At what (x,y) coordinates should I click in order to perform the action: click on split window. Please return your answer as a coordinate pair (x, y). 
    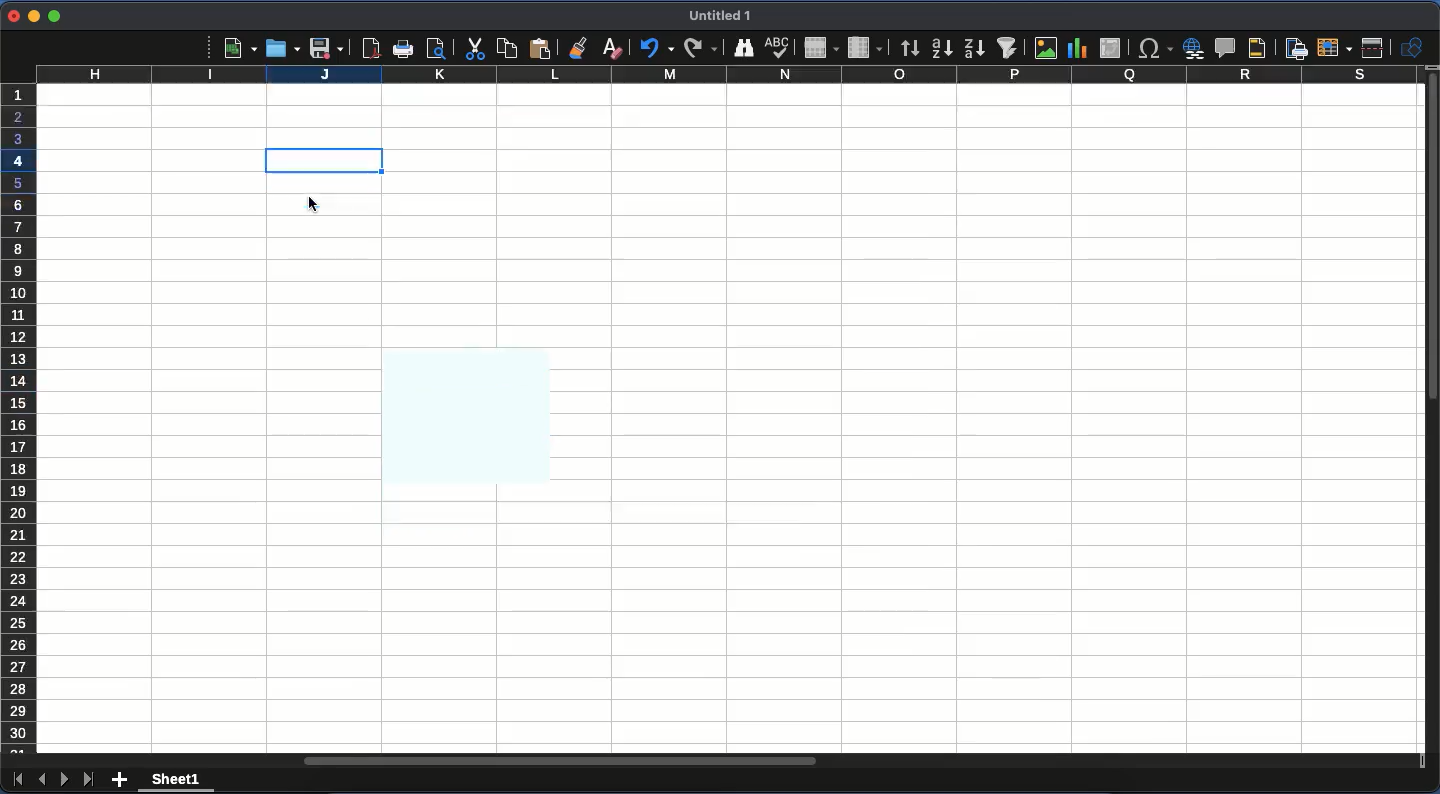
    Looking at the image, I should click on (1372, 49).